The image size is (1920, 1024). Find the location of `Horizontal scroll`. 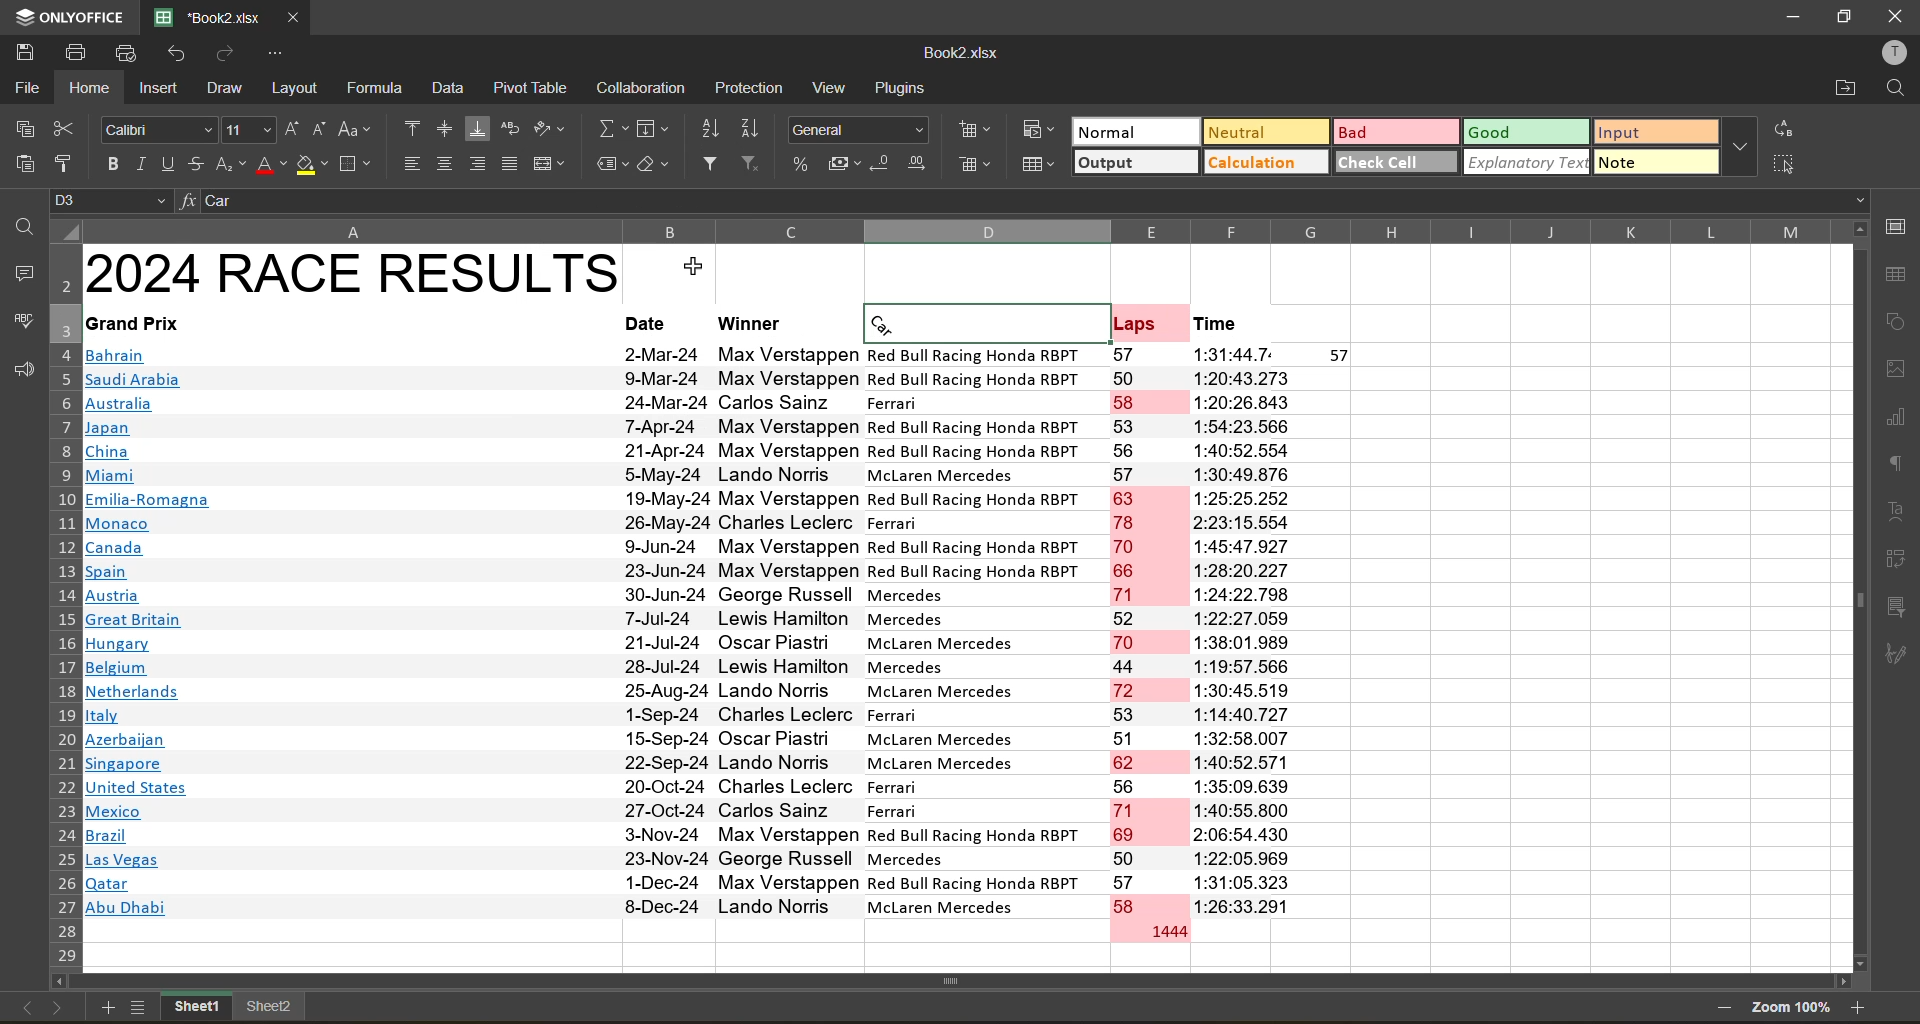

Horizontal scroll is located at coordinates (959, 979).